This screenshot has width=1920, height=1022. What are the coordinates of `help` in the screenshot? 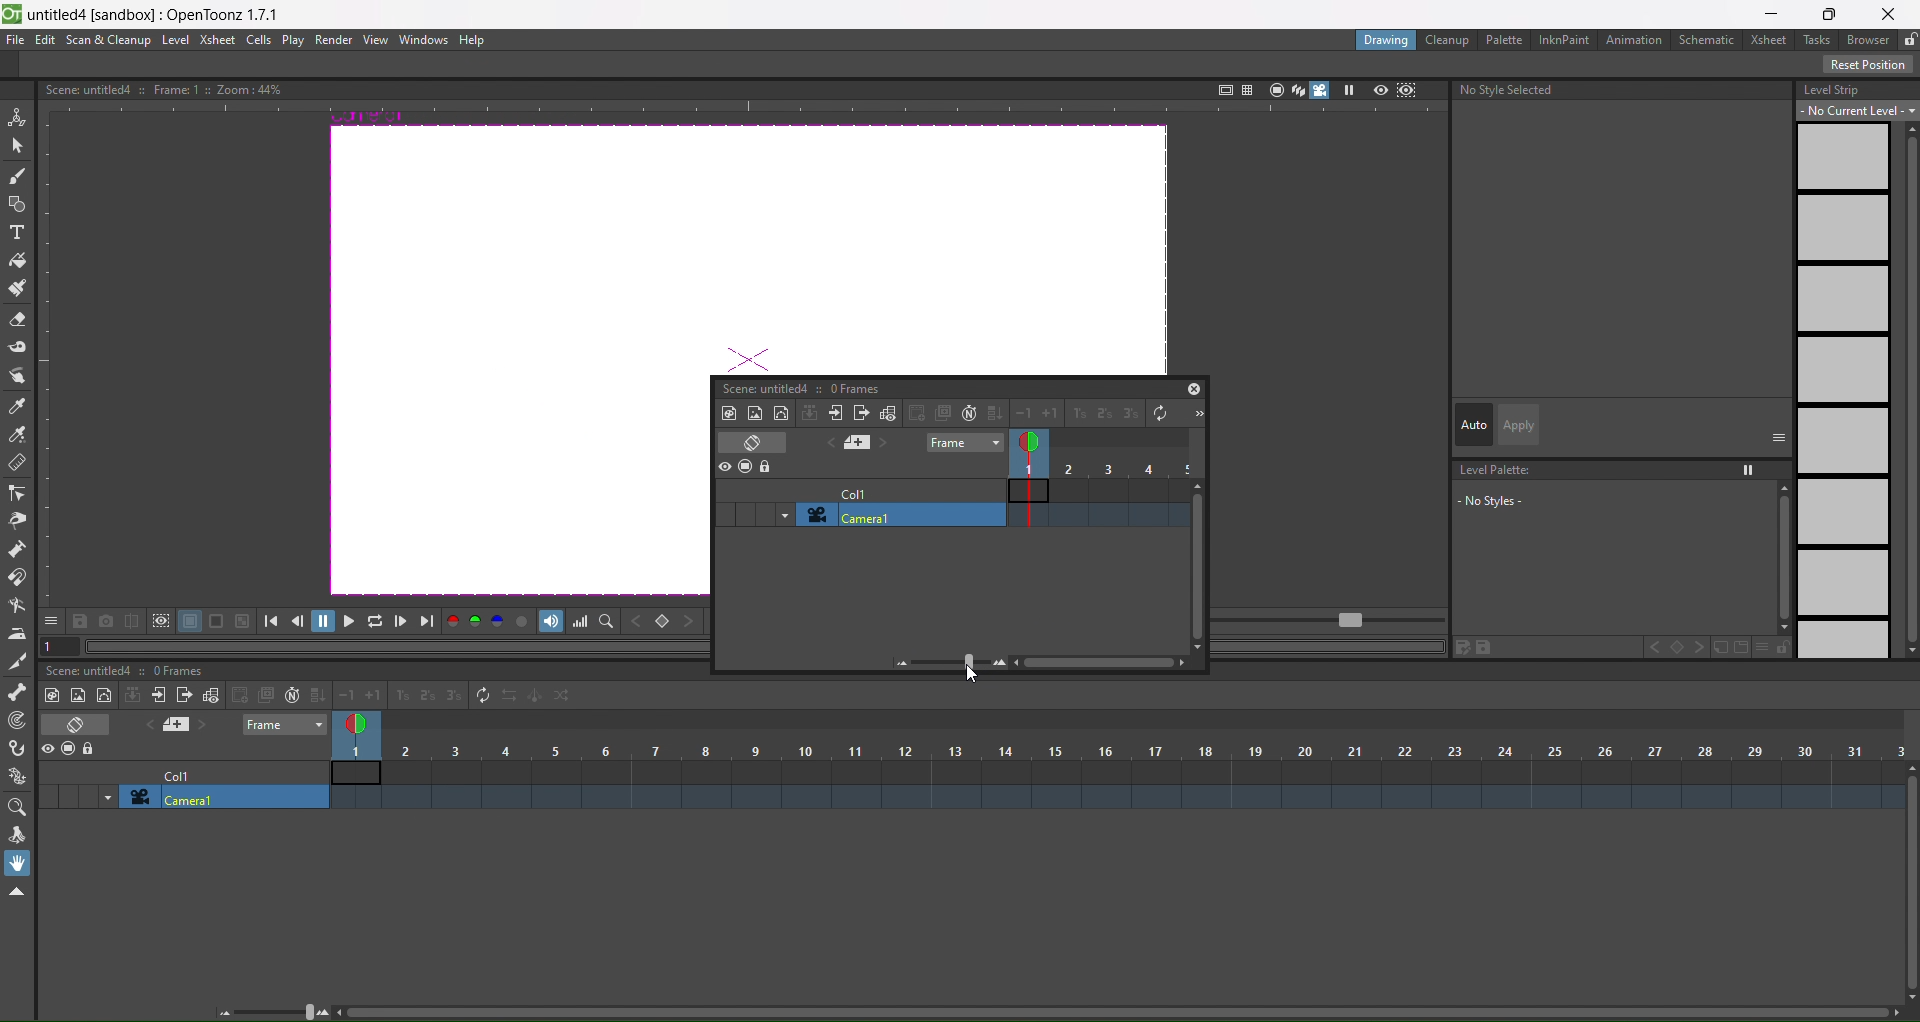 It's located at (472, 41).